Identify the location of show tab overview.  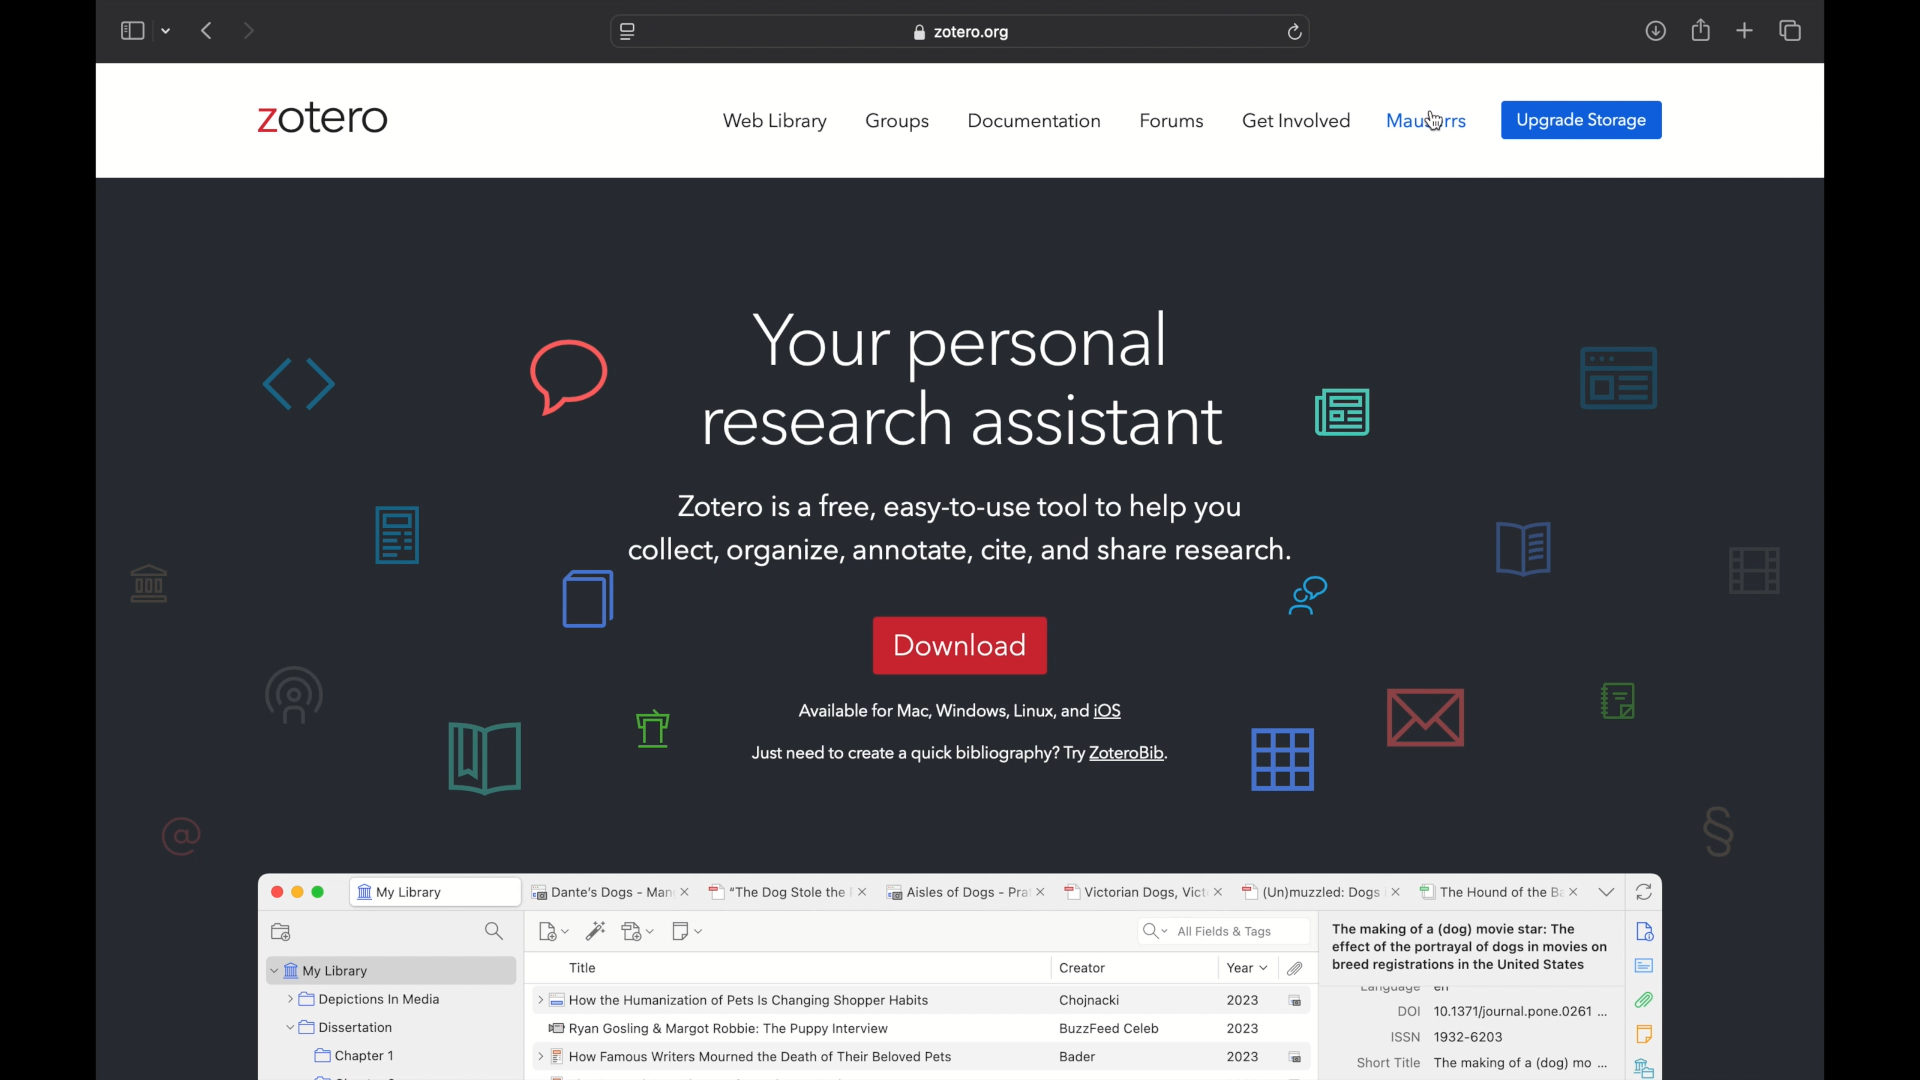
(1792, 30).